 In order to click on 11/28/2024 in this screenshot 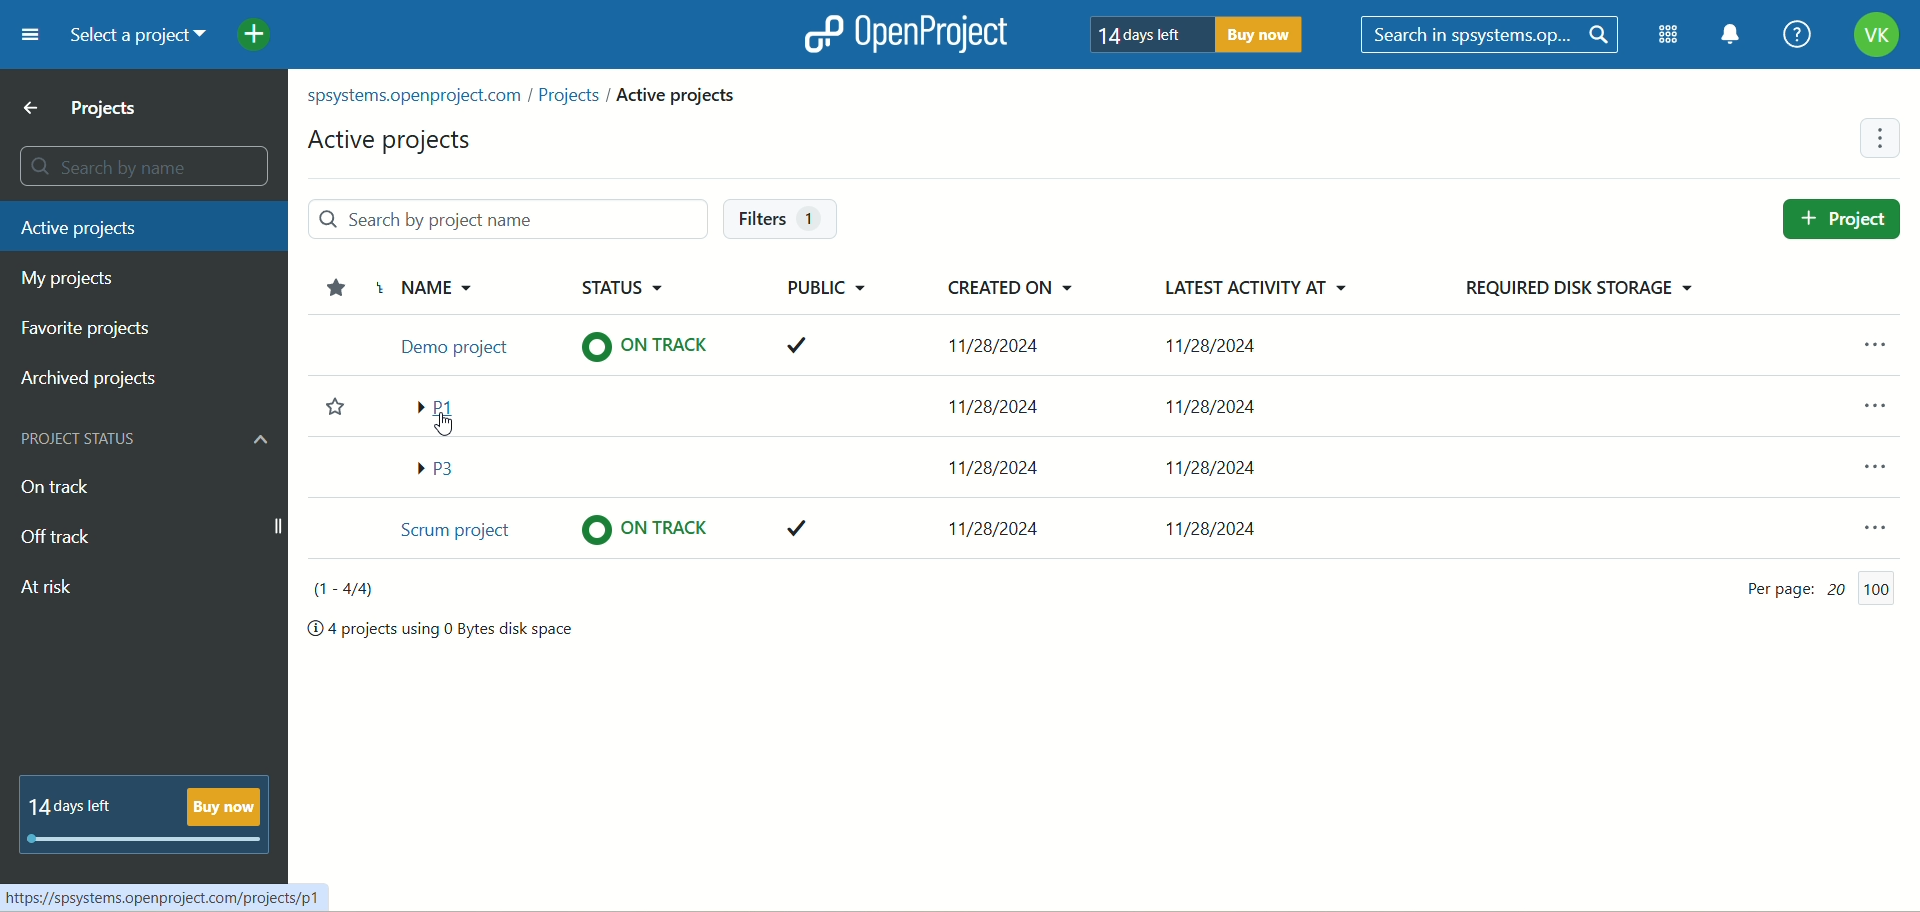, I will do `click(1230, 465)`.